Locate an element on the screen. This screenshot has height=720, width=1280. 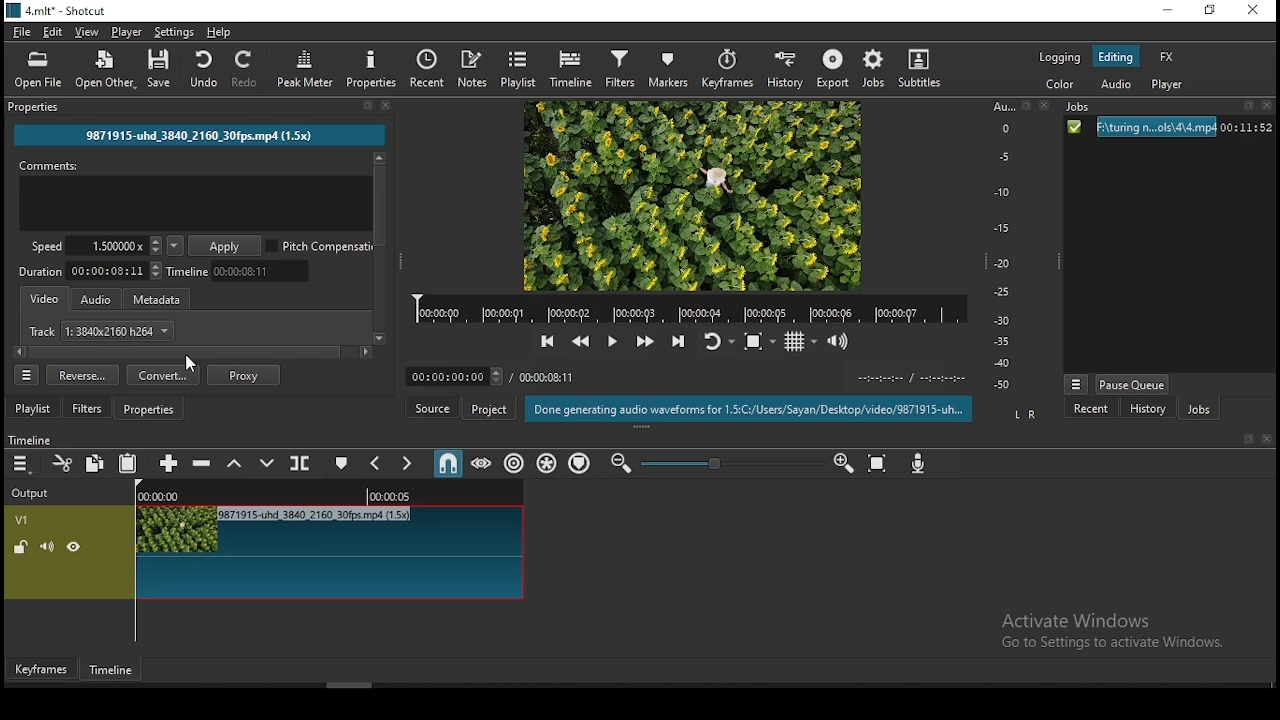
file is located at coordinates (23, 33).